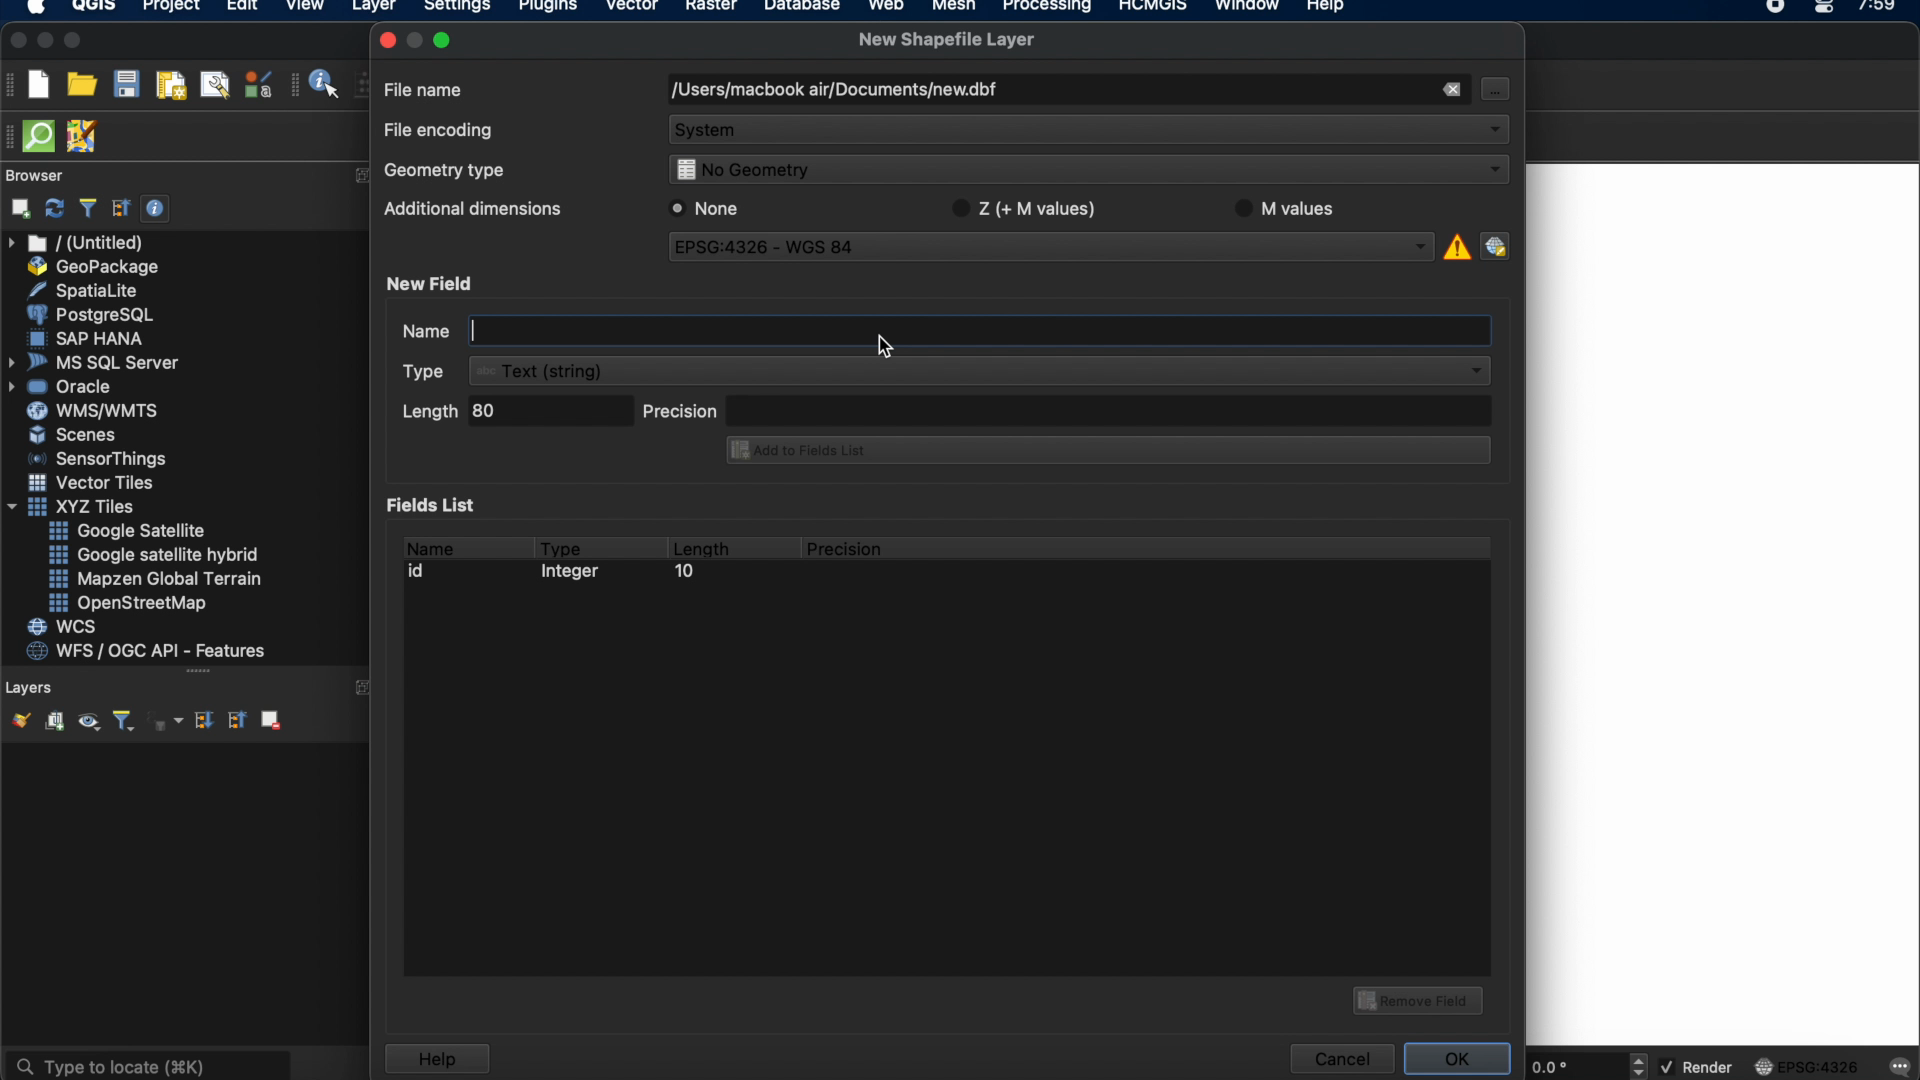 The image size is (1920, 1080). What do you see at coordinates (386, 40) in the screenshot?
I see `close` at bounding box center [386, 40].